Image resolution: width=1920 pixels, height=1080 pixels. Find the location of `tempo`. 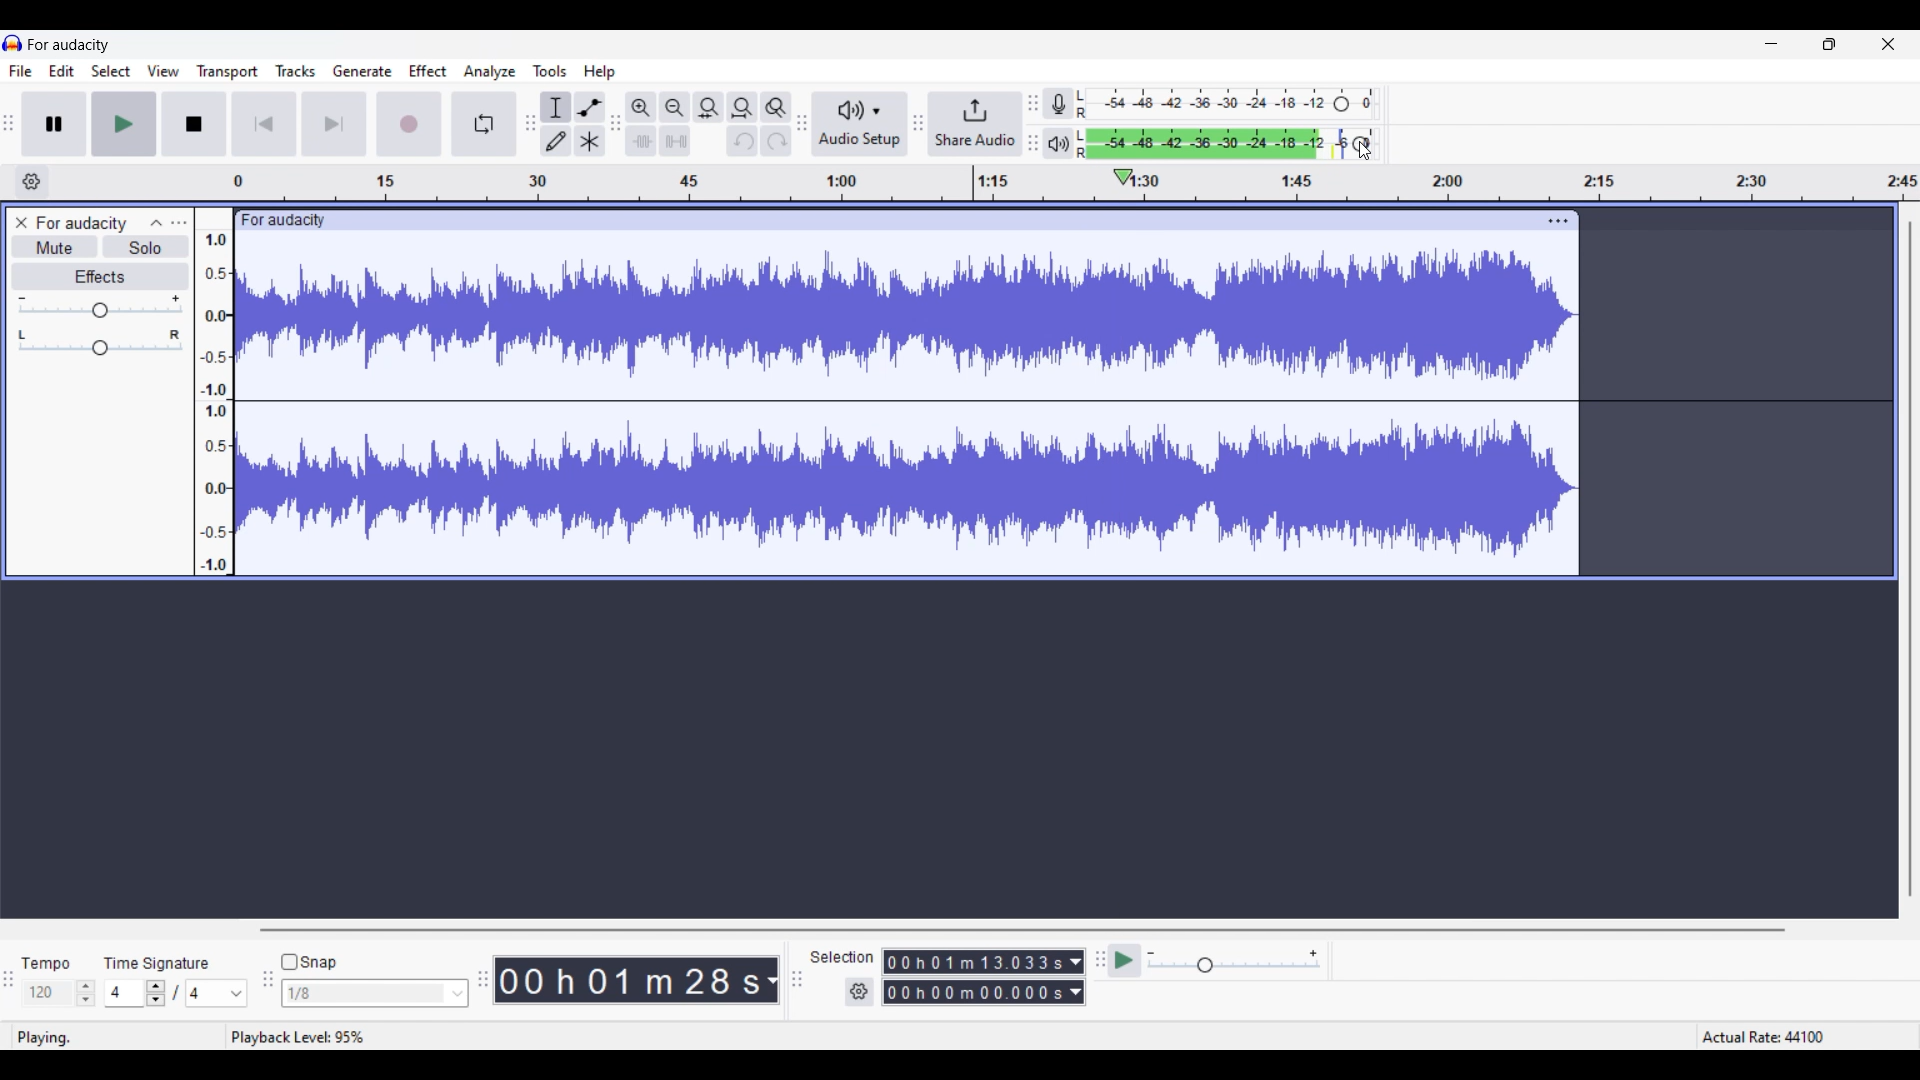

tempo is located at coordinates (47, 964).